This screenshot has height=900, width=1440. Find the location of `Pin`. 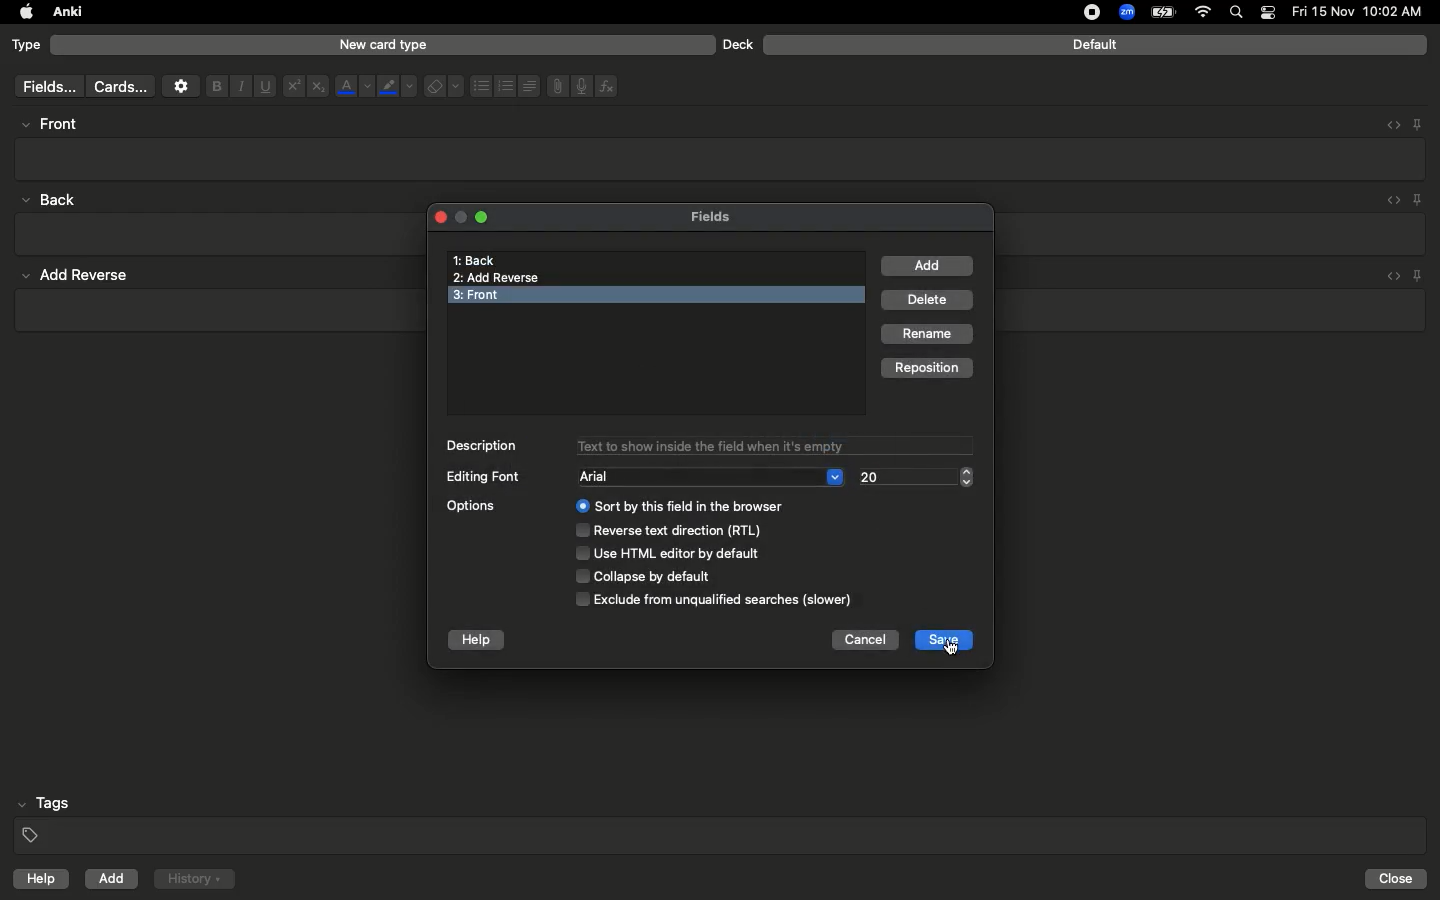

Pin is located at coordinates (1417, 123).